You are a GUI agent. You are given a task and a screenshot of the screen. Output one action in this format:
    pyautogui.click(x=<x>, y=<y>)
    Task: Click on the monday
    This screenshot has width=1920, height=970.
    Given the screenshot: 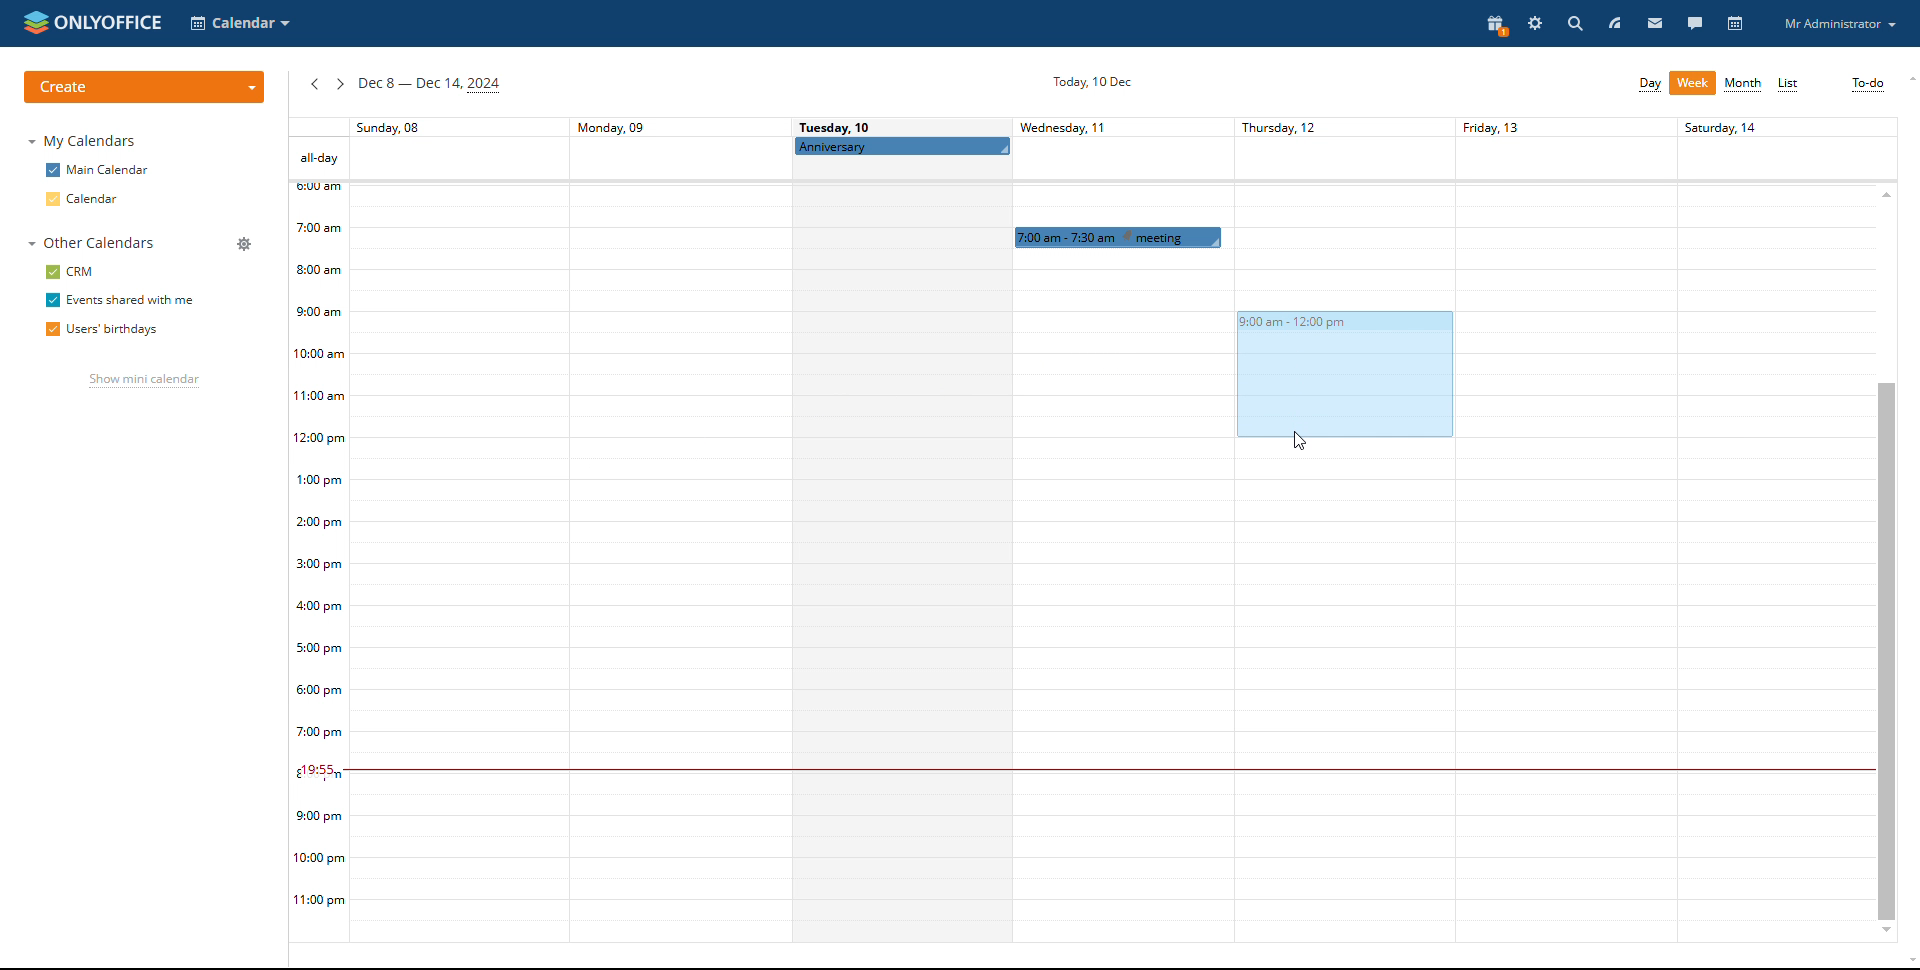 What is the action you would take?
    pyautogui.click(x=677, y=529)
    